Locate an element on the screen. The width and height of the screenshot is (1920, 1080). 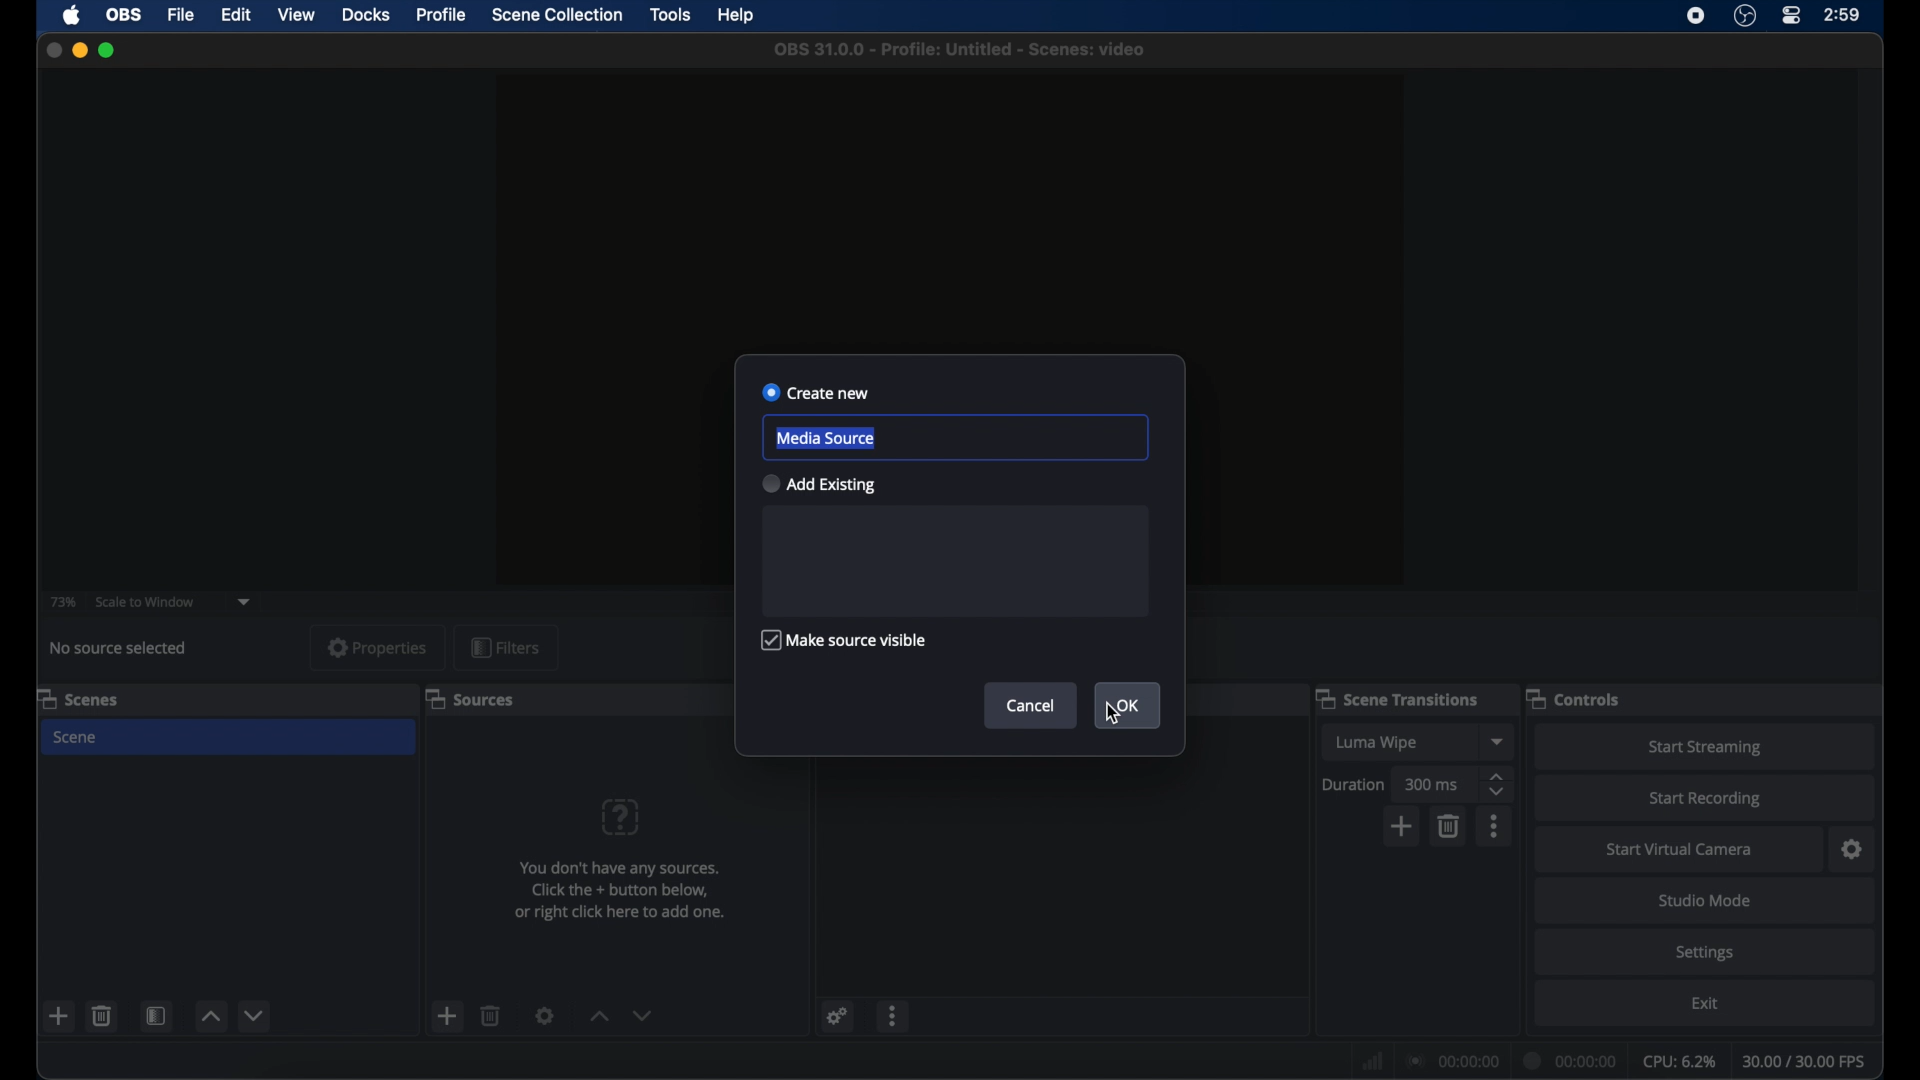
control center is located at coordinates (1790, 16).